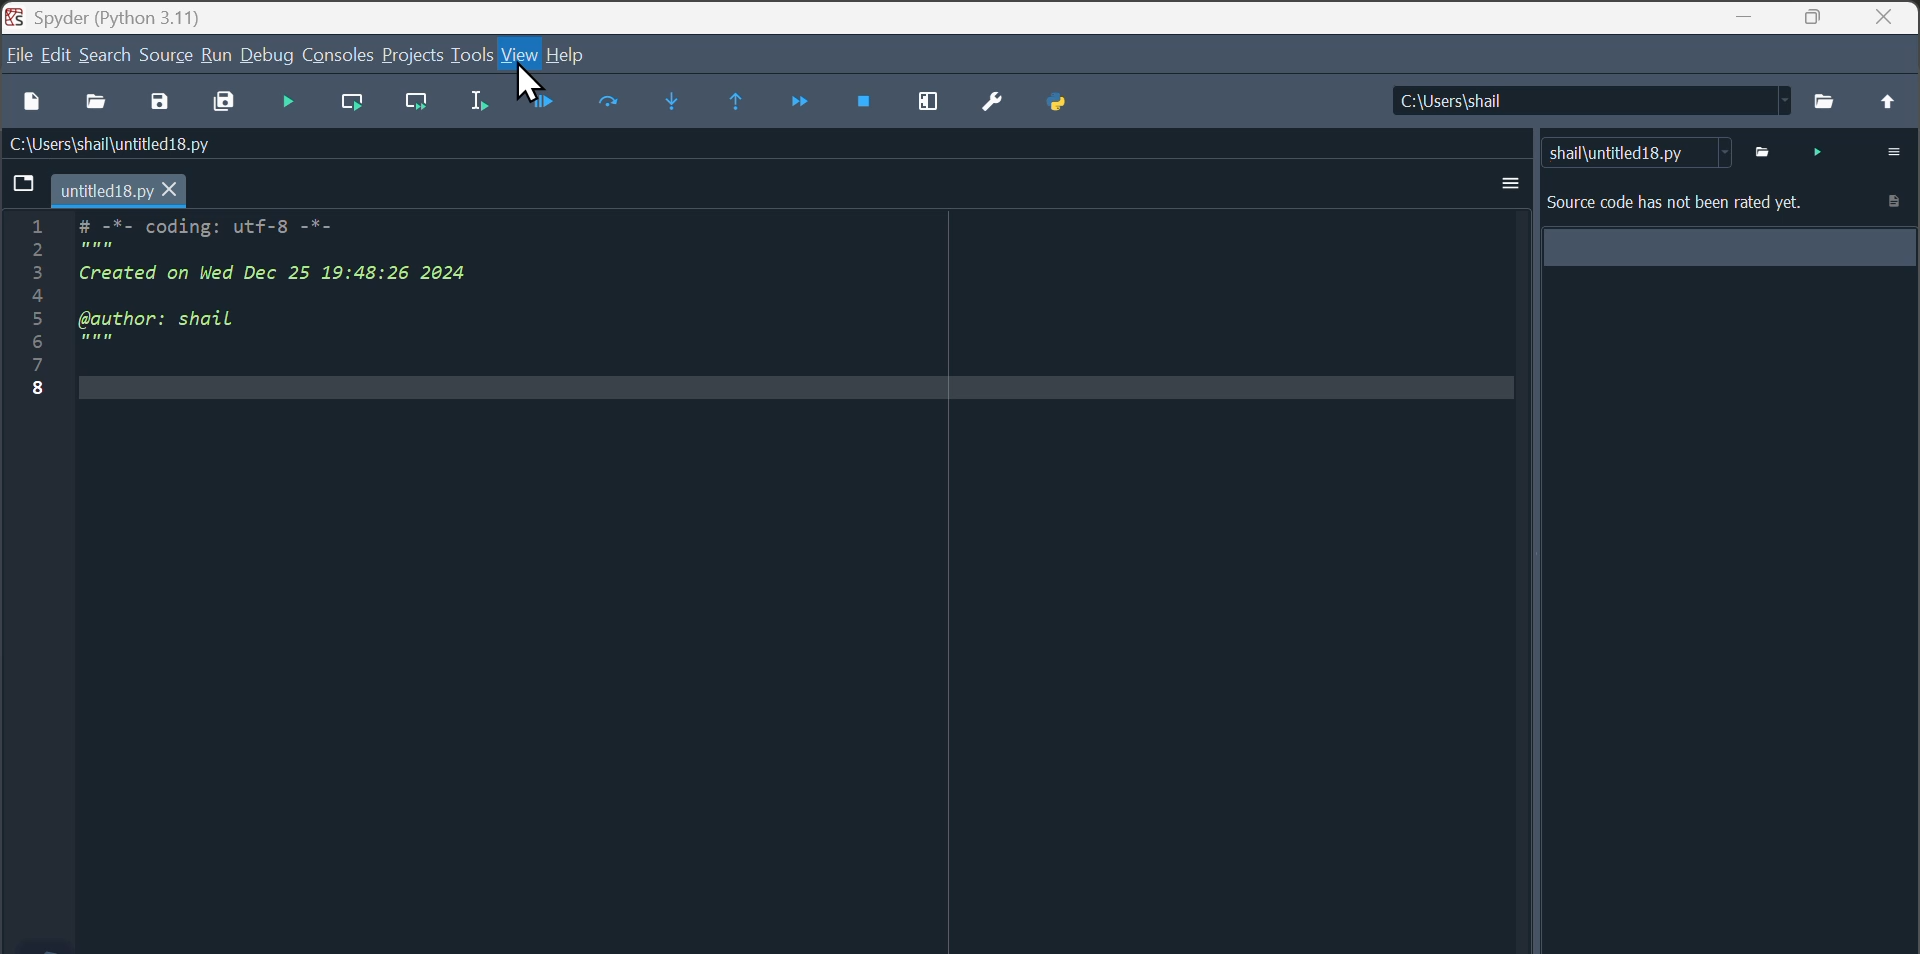 This screenshot has height=954, width=1920. I want to click on file tab, so click(99, 191).